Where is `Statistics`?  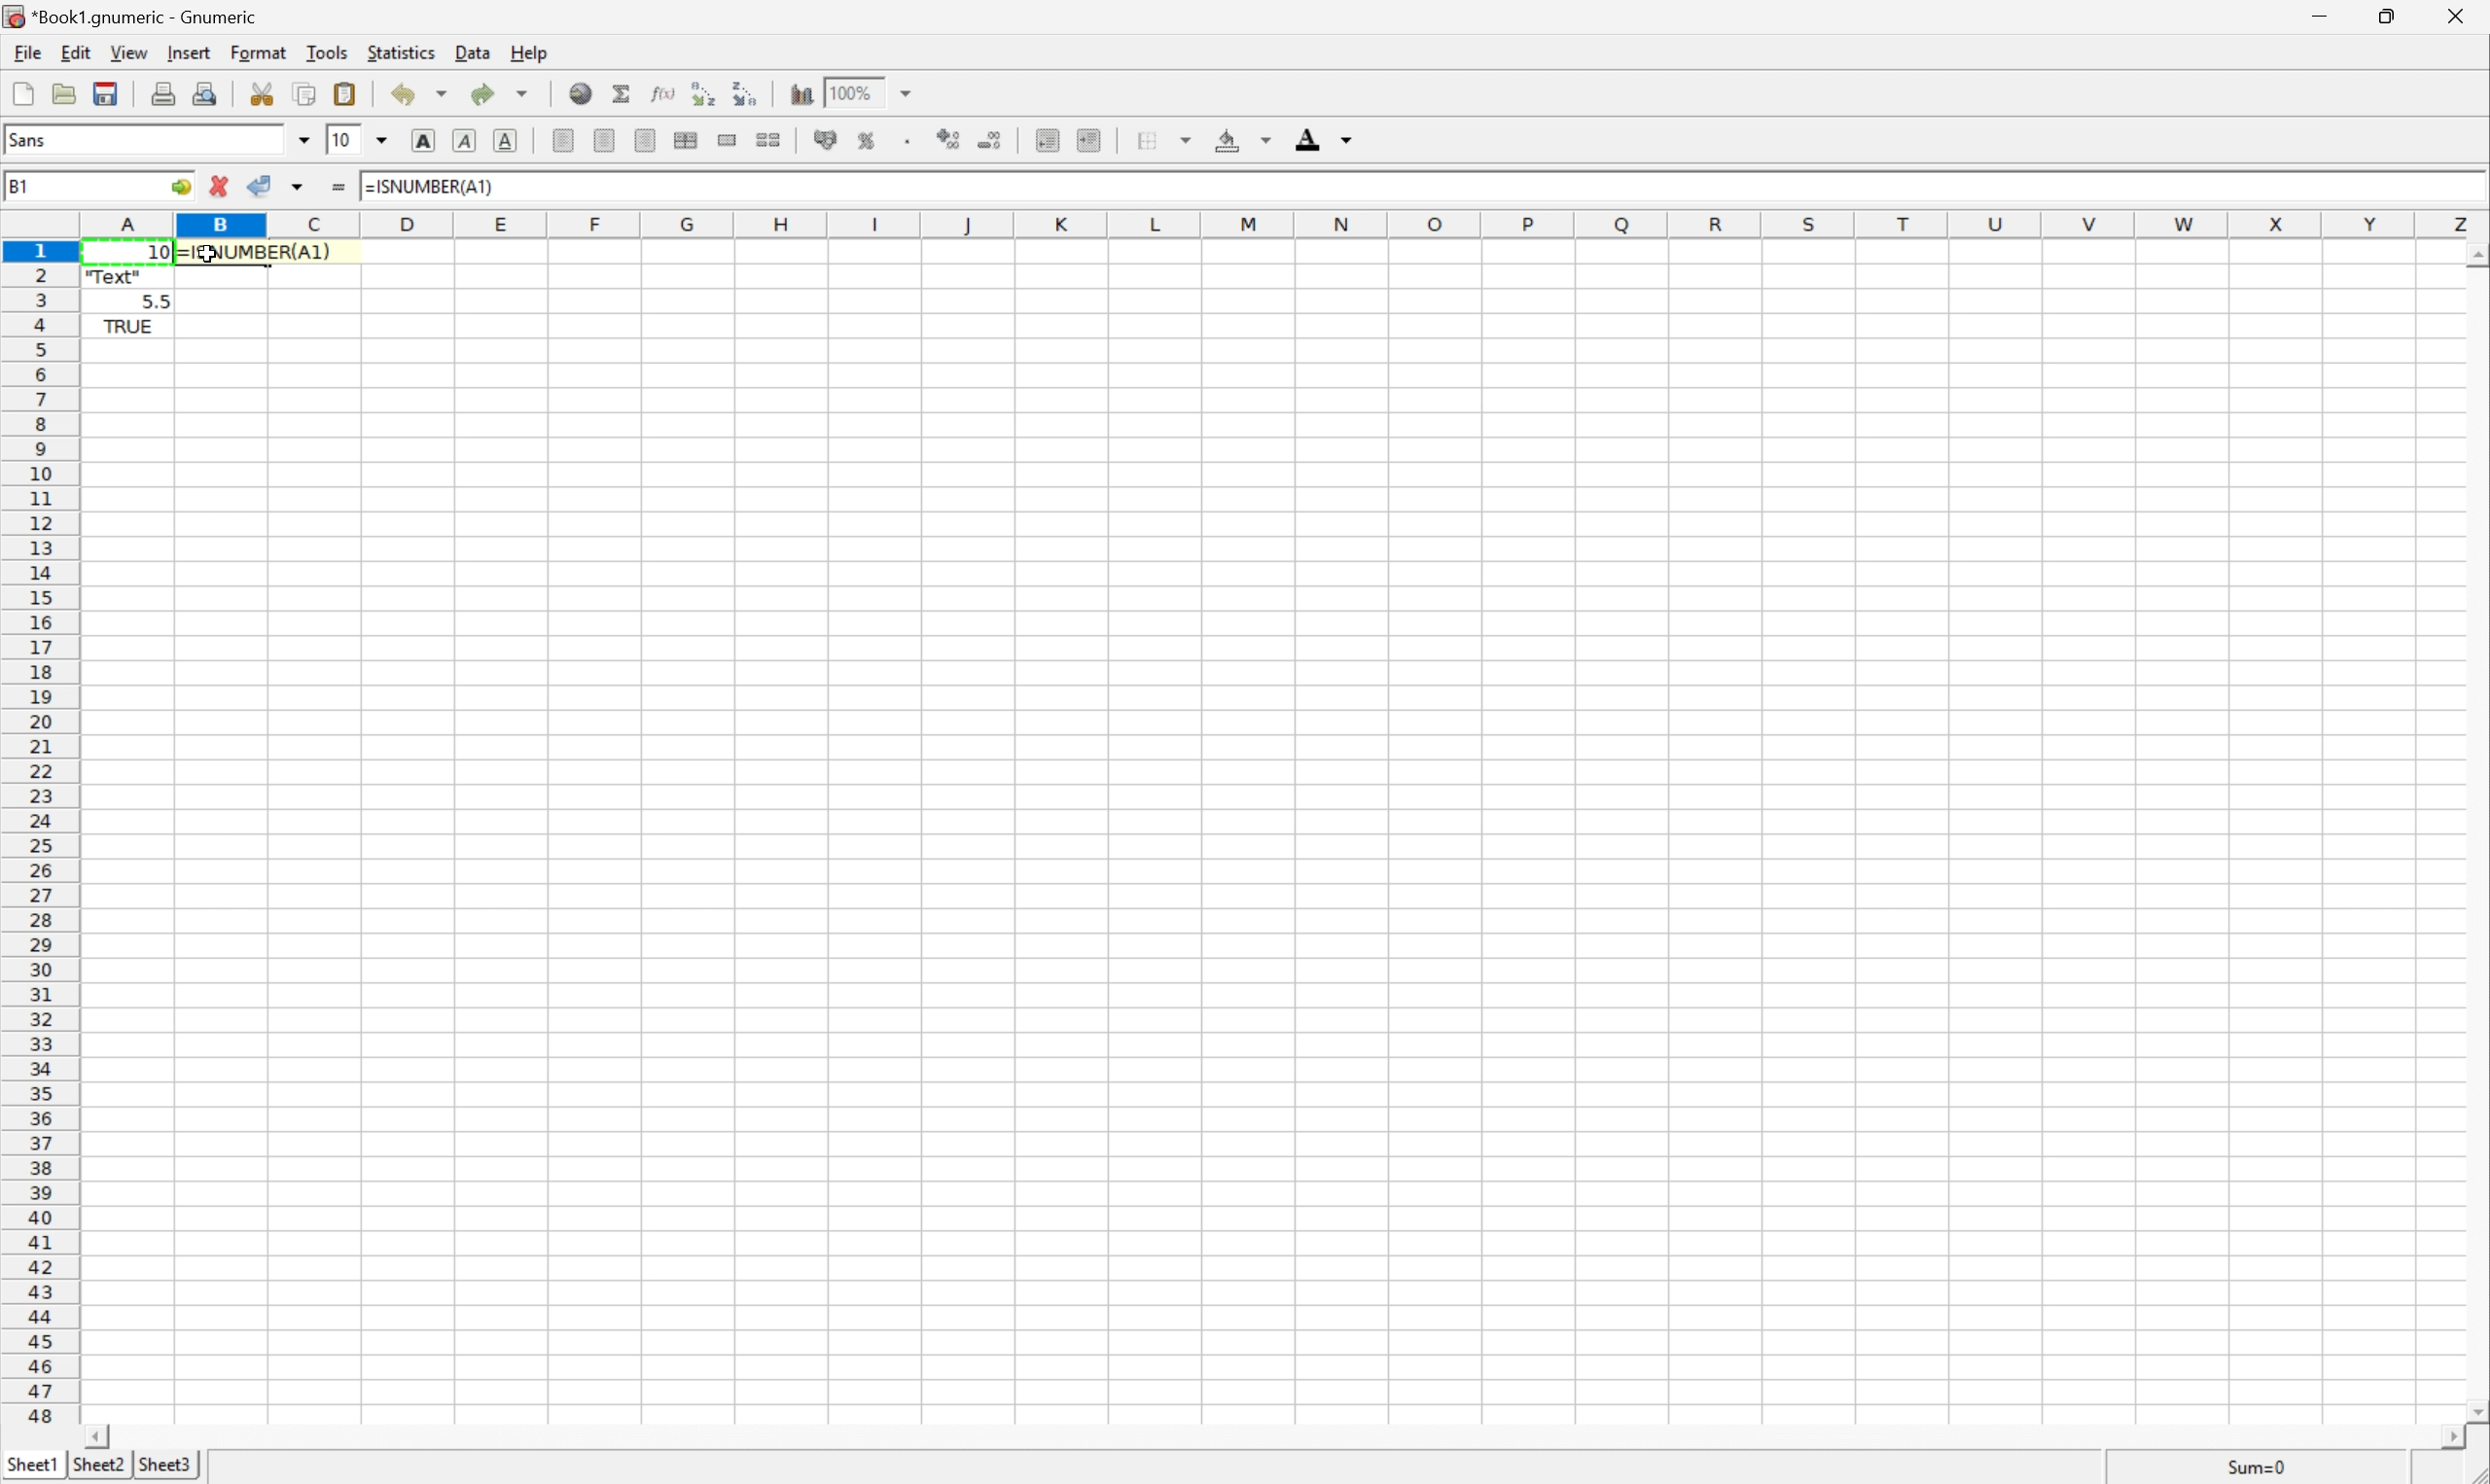 Statistics is located at coordinates (400, 51).